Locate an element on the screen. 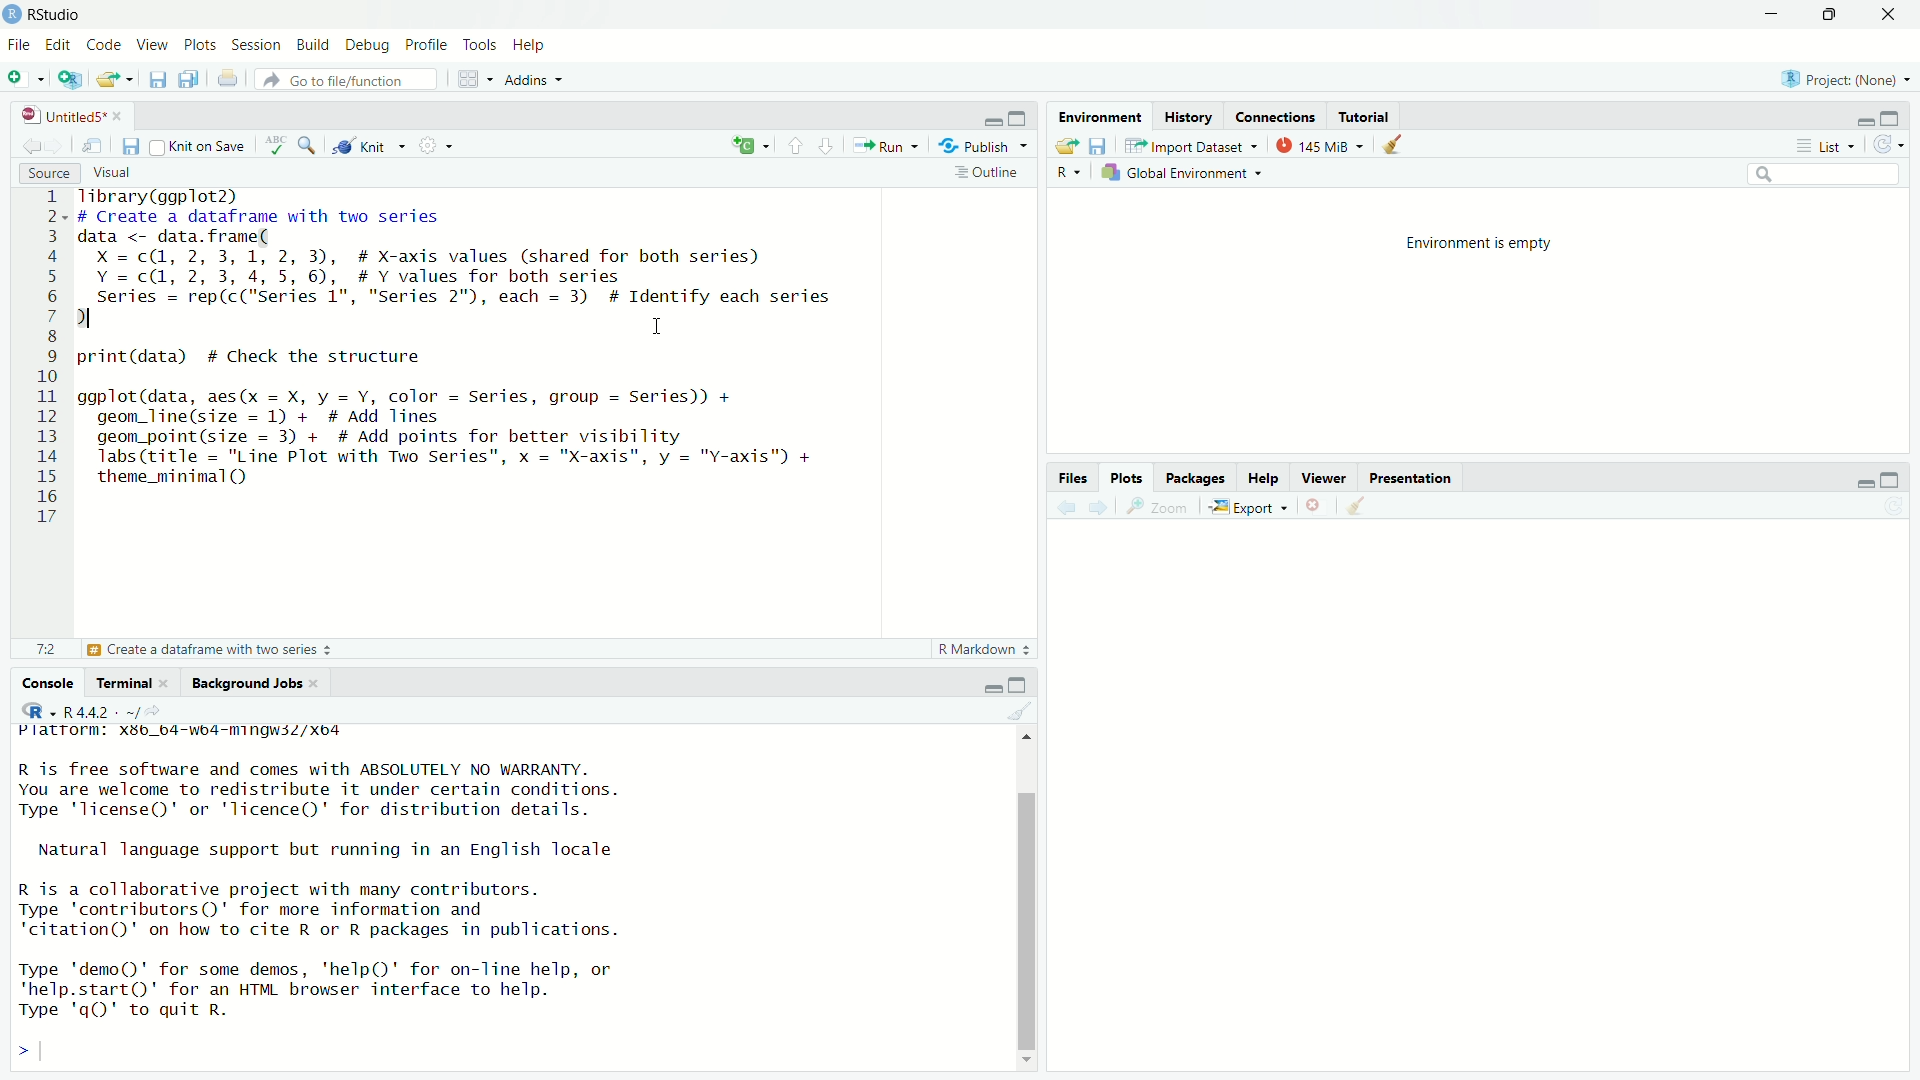 This screenshot has height=1080, width=1920. minimize is located at coordinates (1770, 14).